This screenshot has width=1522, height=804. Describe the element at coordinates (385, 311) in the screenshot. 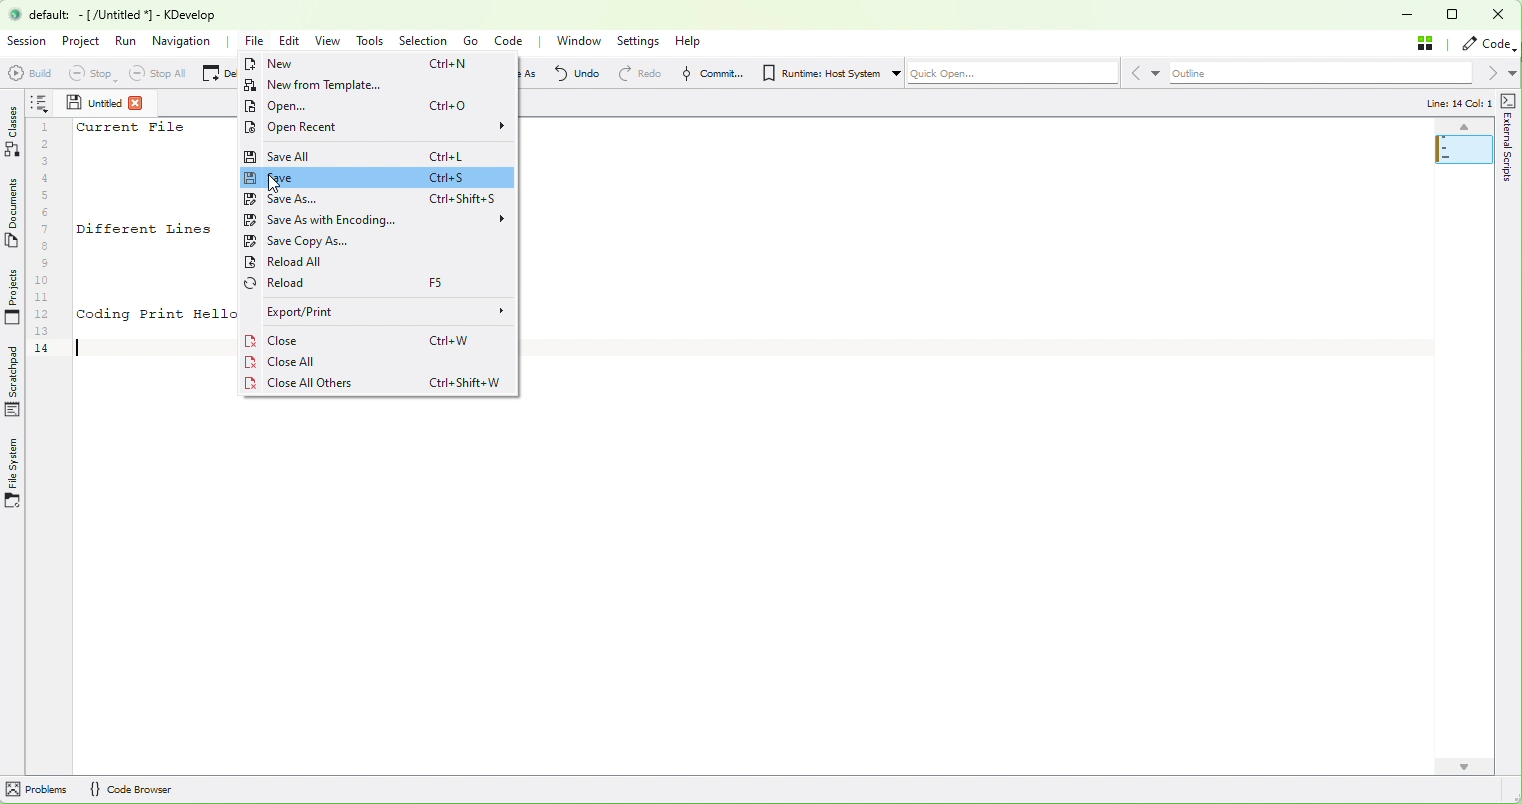

I see `Export/Print` at that location.